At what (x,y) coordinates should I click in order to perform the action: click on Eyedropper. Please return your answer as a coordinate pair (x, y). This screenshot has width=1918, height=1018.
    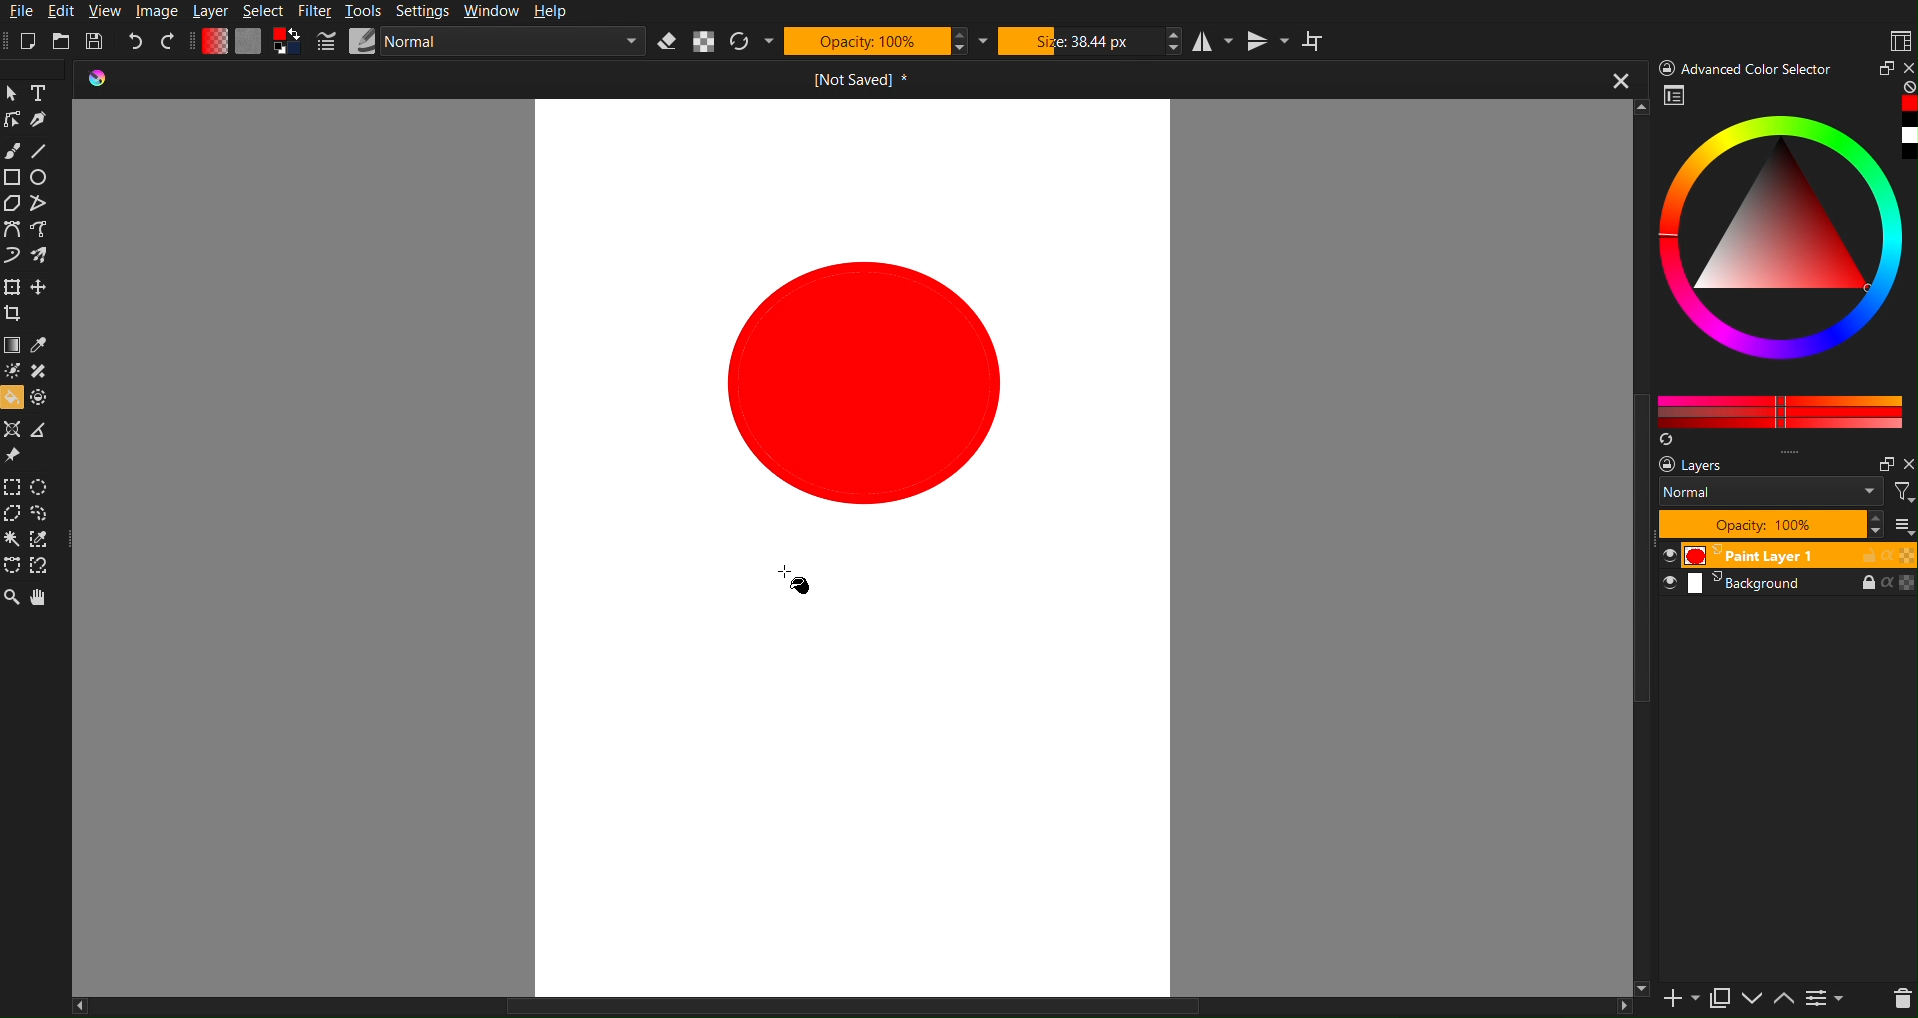
    Looking at the image, I should click on (42, 345).